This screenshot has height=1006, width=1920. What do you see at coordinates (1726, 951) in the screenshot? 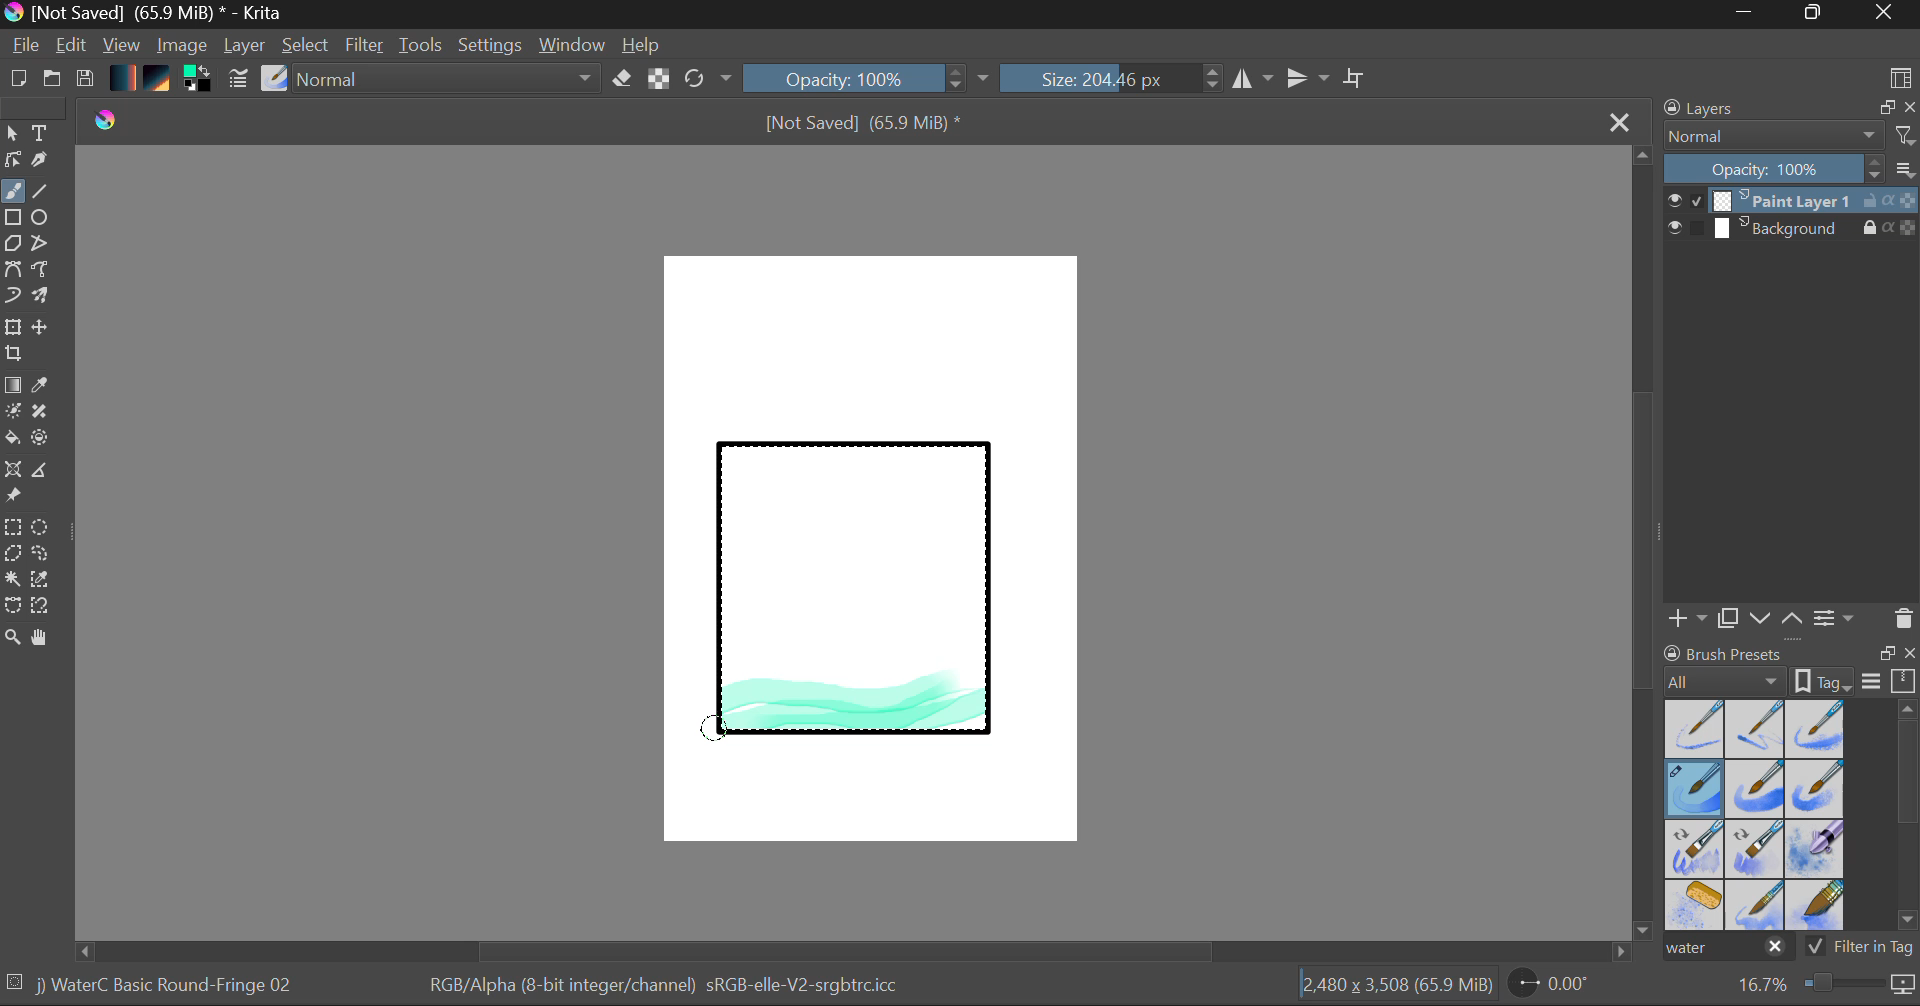
I see `"water" search in brush presets` at bounding box center [1726, 951].